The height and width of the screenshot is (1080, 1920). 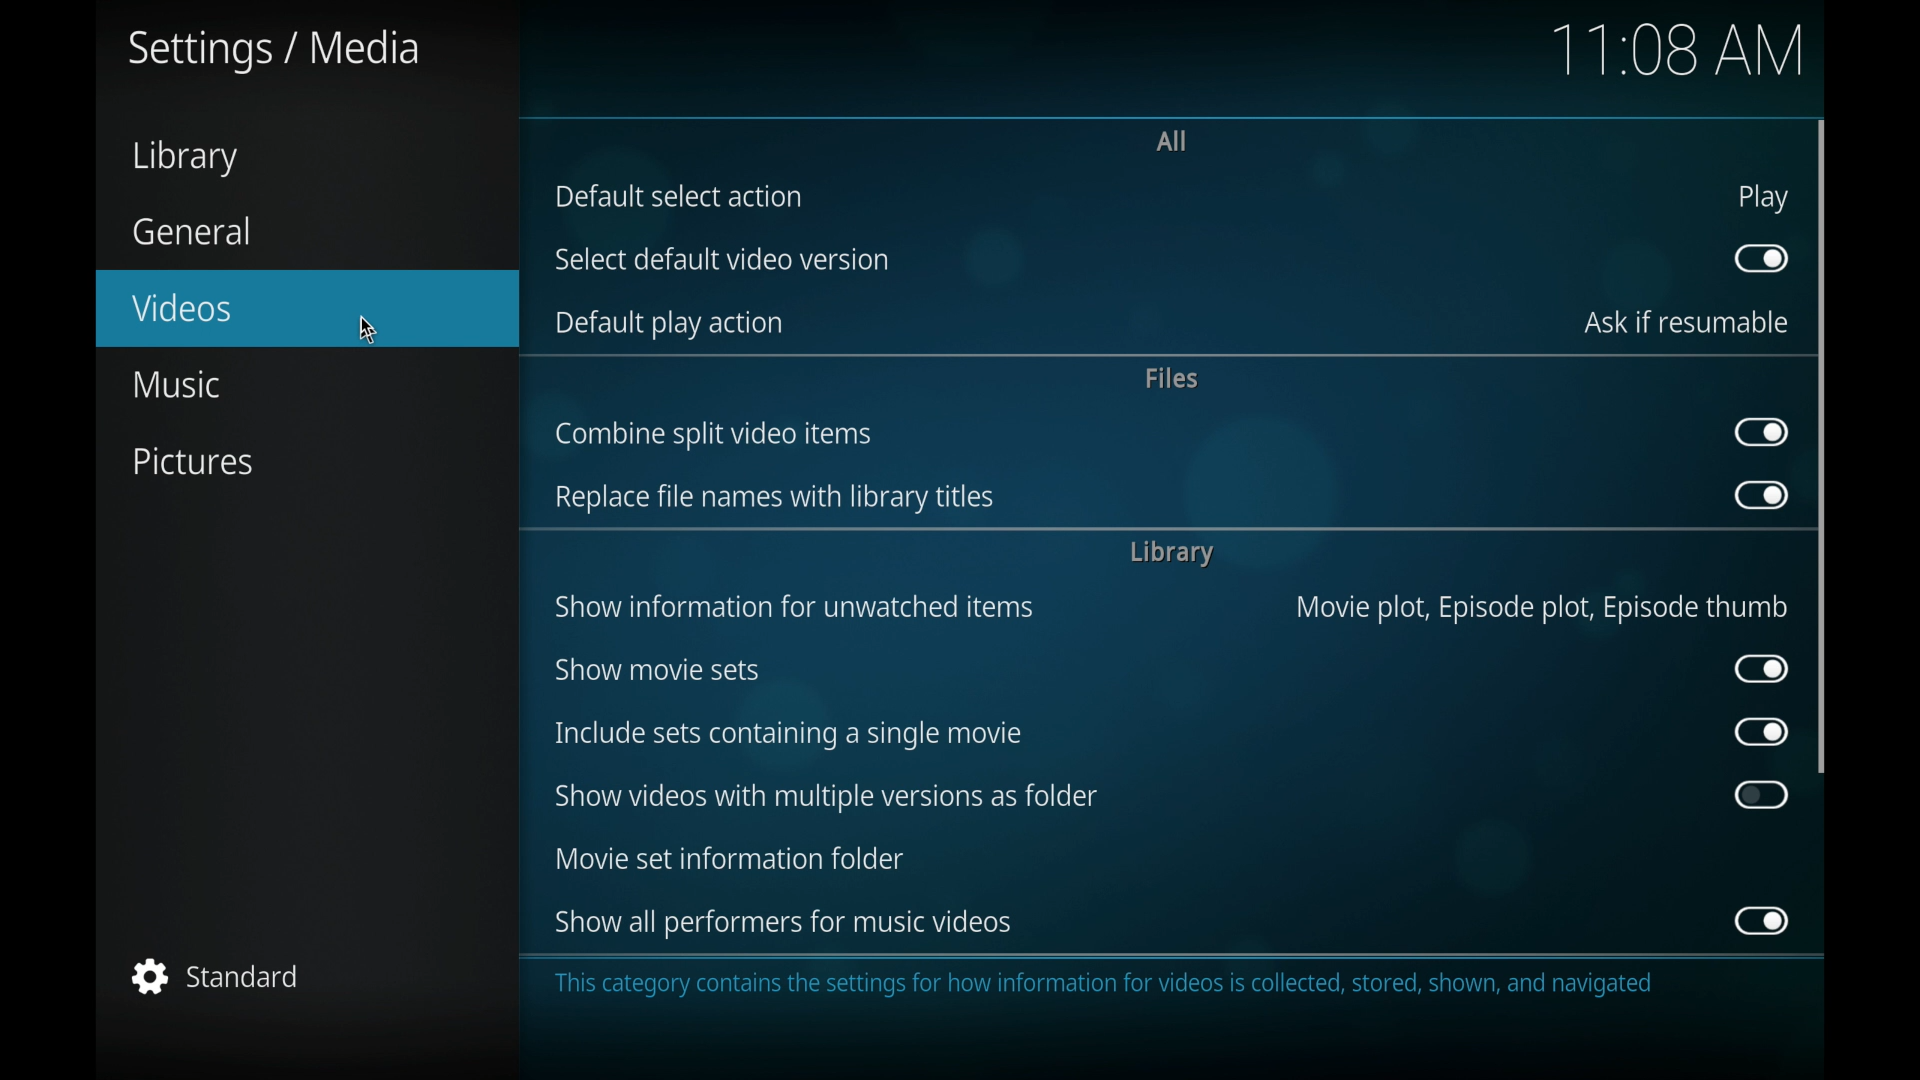 What do you see at coordinates (1682, 50) in the screenshot?
I see `11.08  am` at bounding box center [1682, 50].